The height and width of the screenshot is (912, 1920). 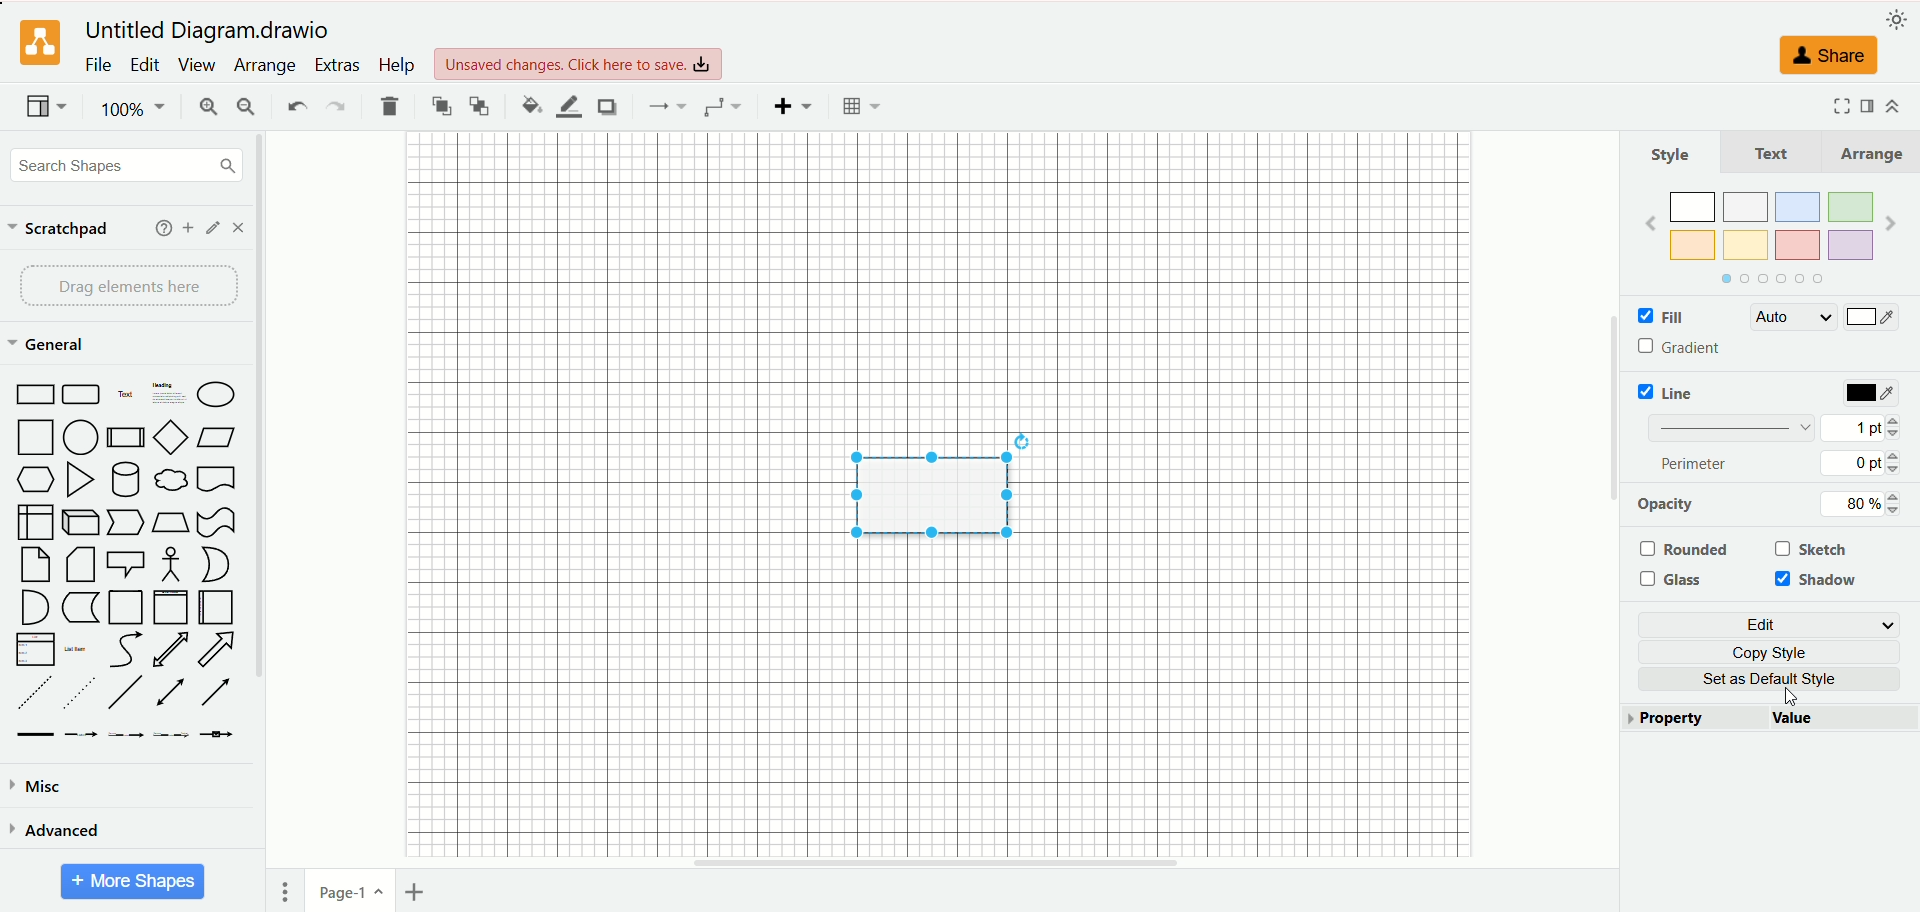 What do you see at coordinates (135, 109) in the screenshot?
I see `100%` at bounding box center [135, 109].